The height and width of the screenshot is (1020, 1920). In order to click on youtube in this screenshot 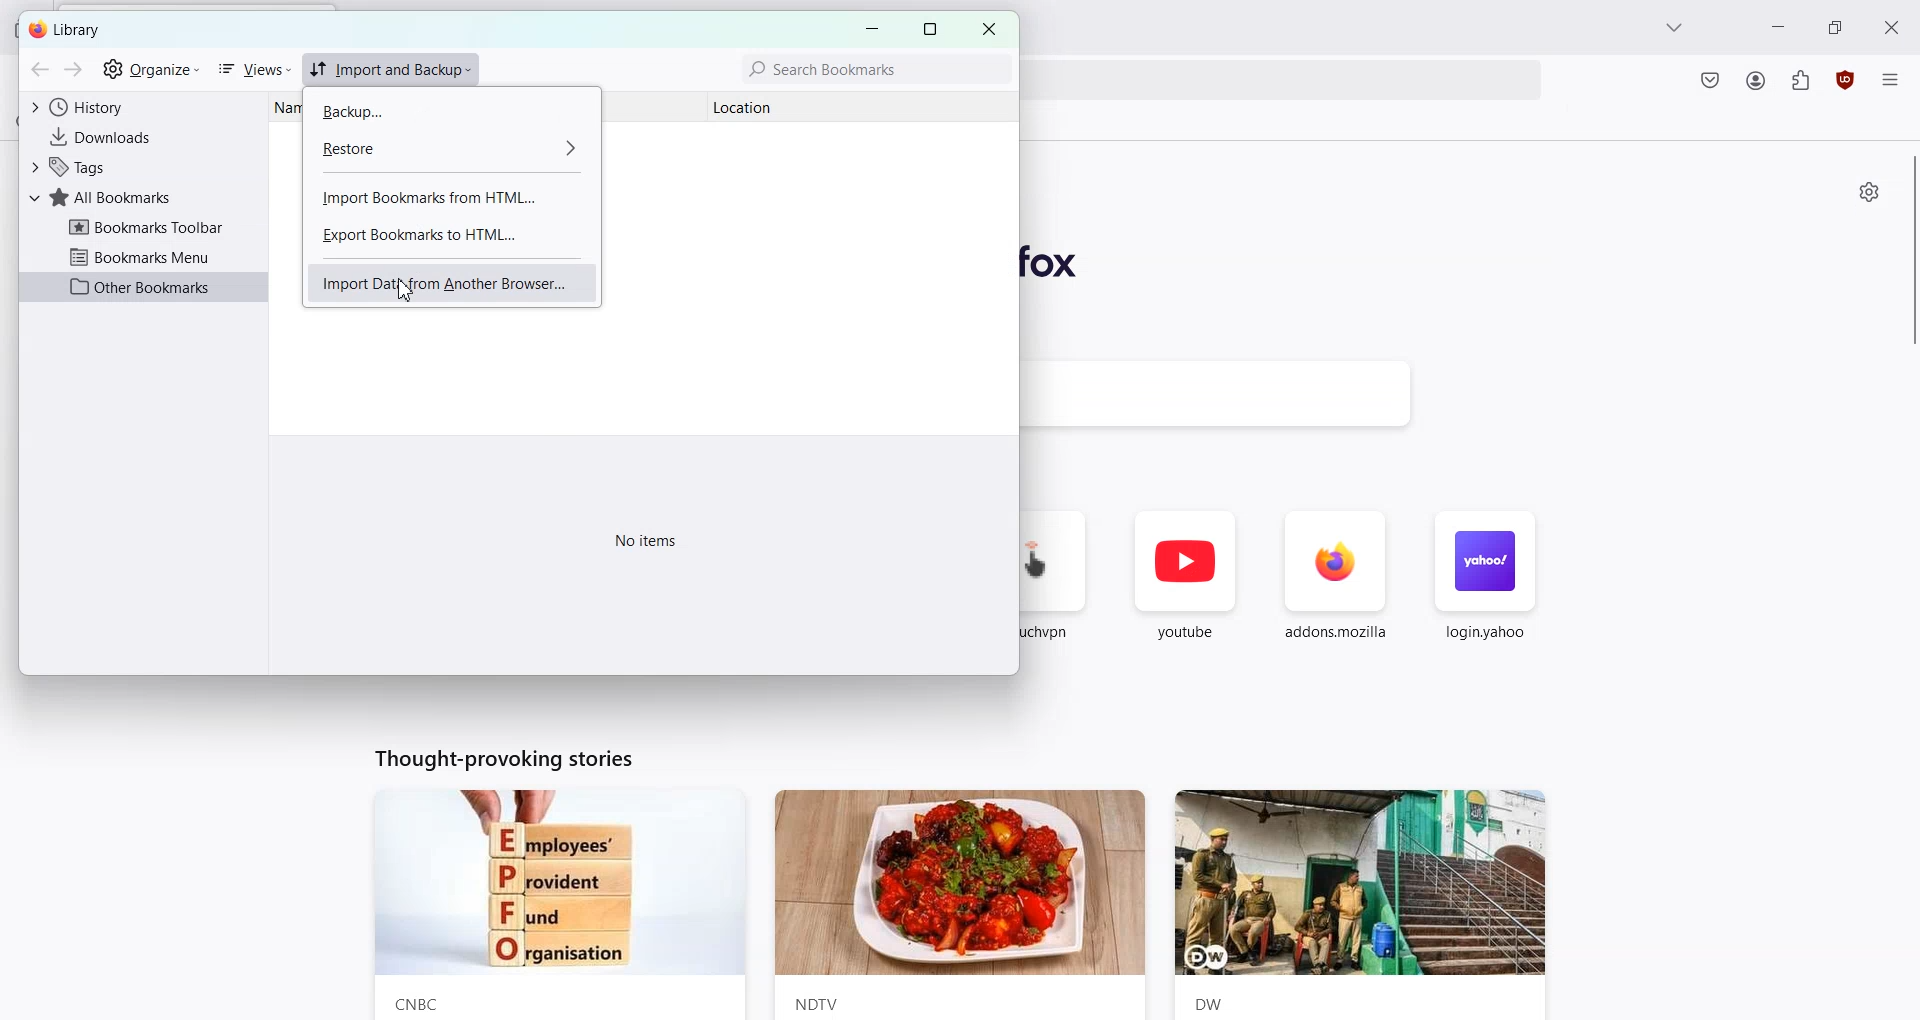, I will do `click(1185, 587)`.